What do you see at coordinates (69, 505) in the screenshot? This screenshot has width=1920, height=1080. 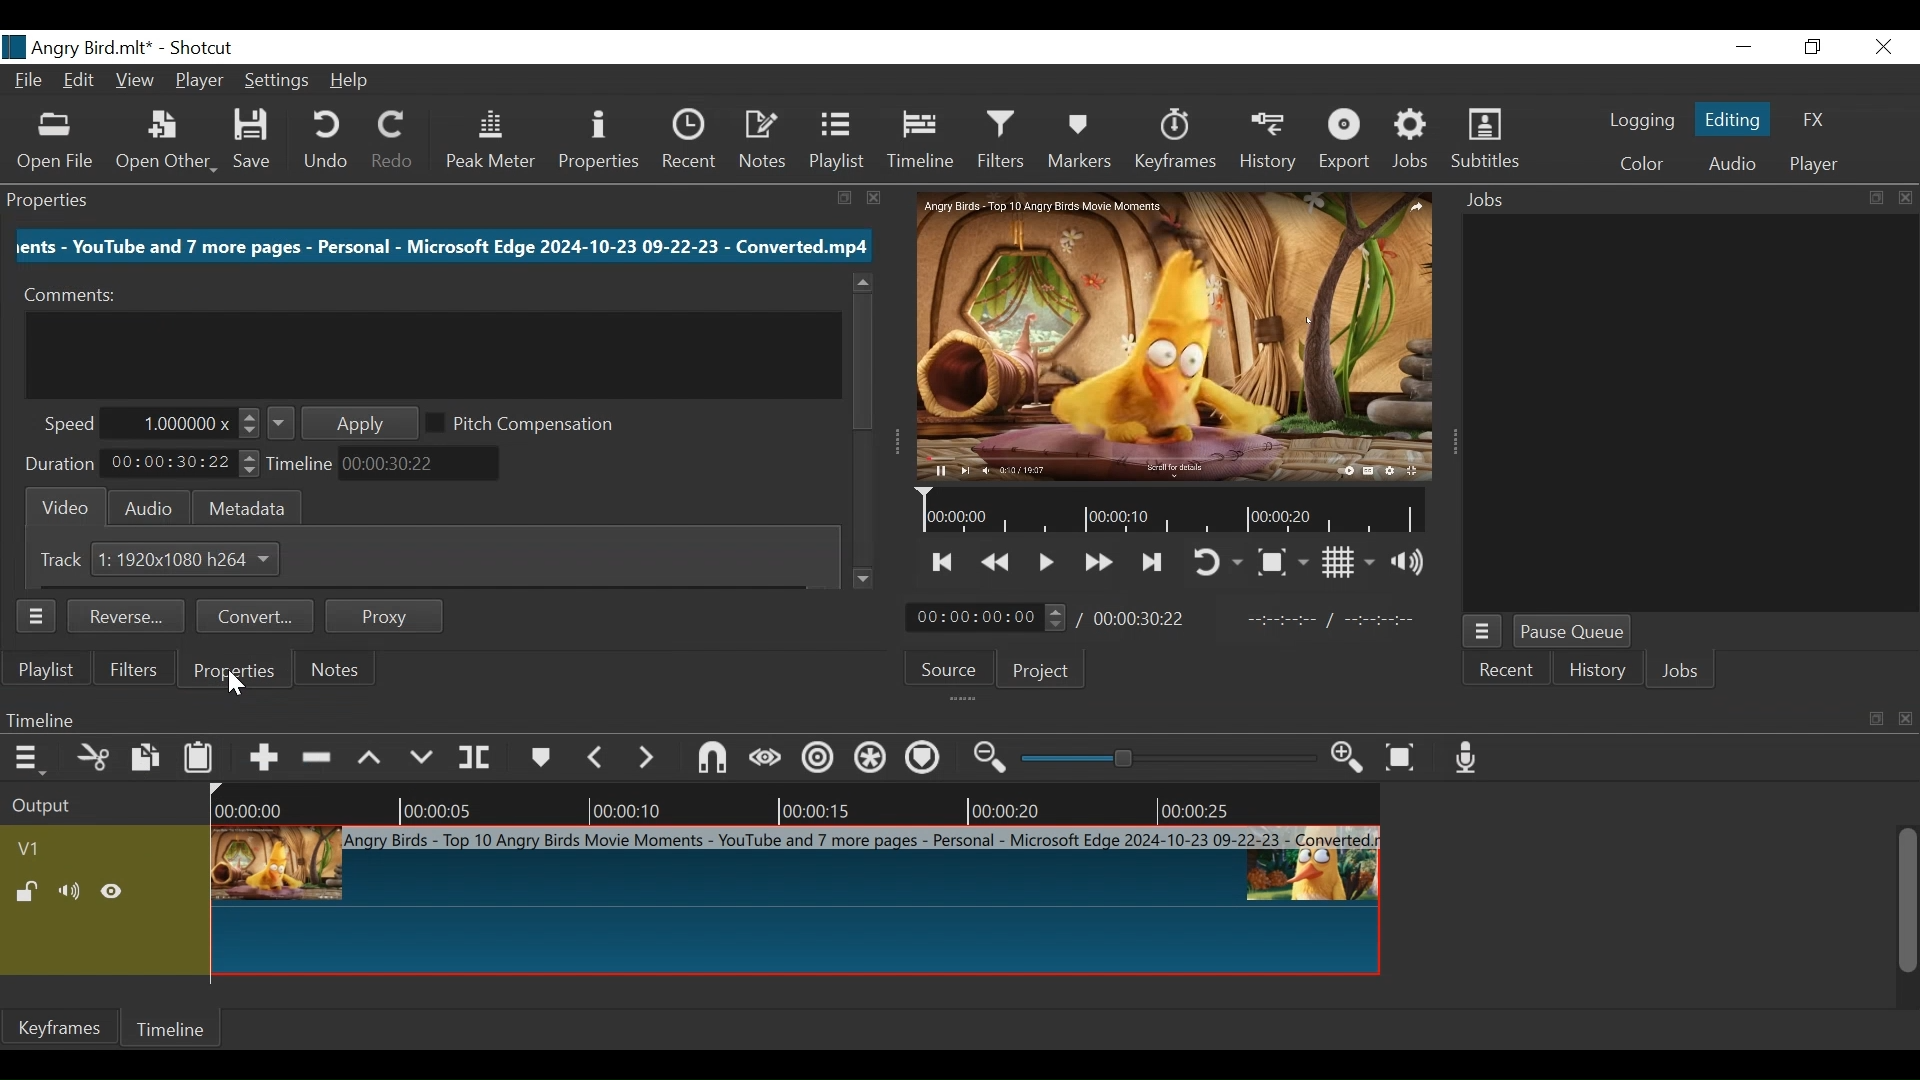 I see `Video` at bounding box center [69, 505].